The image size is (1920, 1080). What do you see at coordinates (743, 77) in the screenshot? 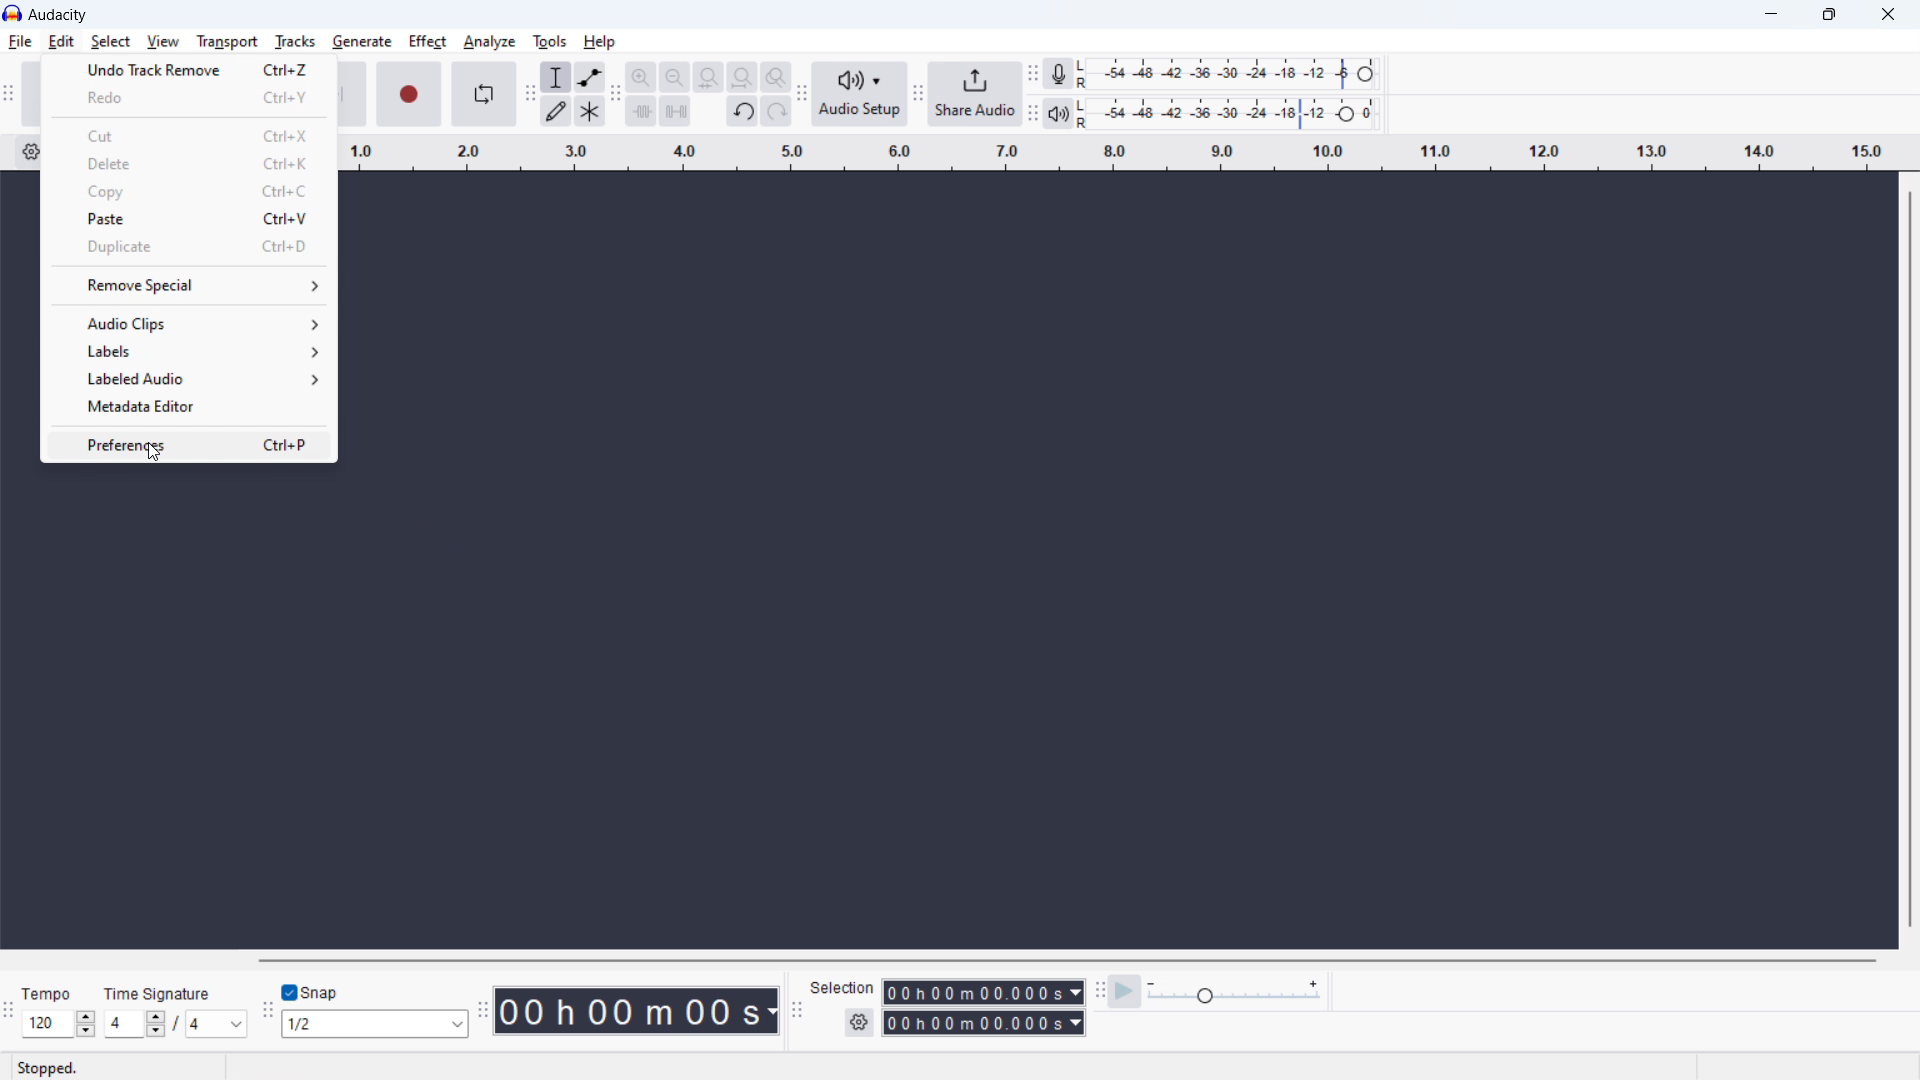
I see `fit project to width` at bounding box center [743, 77].